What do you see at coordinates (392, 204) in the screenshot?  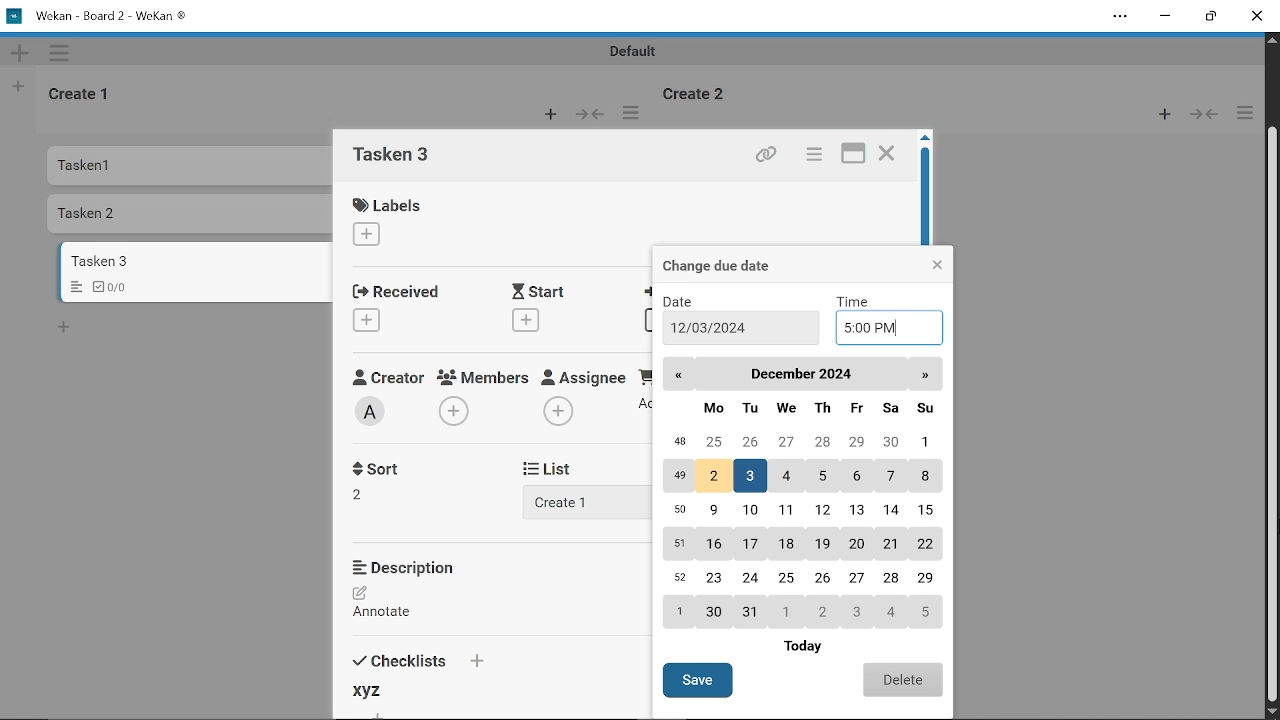 I see `Labels` at bounding box center [392, 204].